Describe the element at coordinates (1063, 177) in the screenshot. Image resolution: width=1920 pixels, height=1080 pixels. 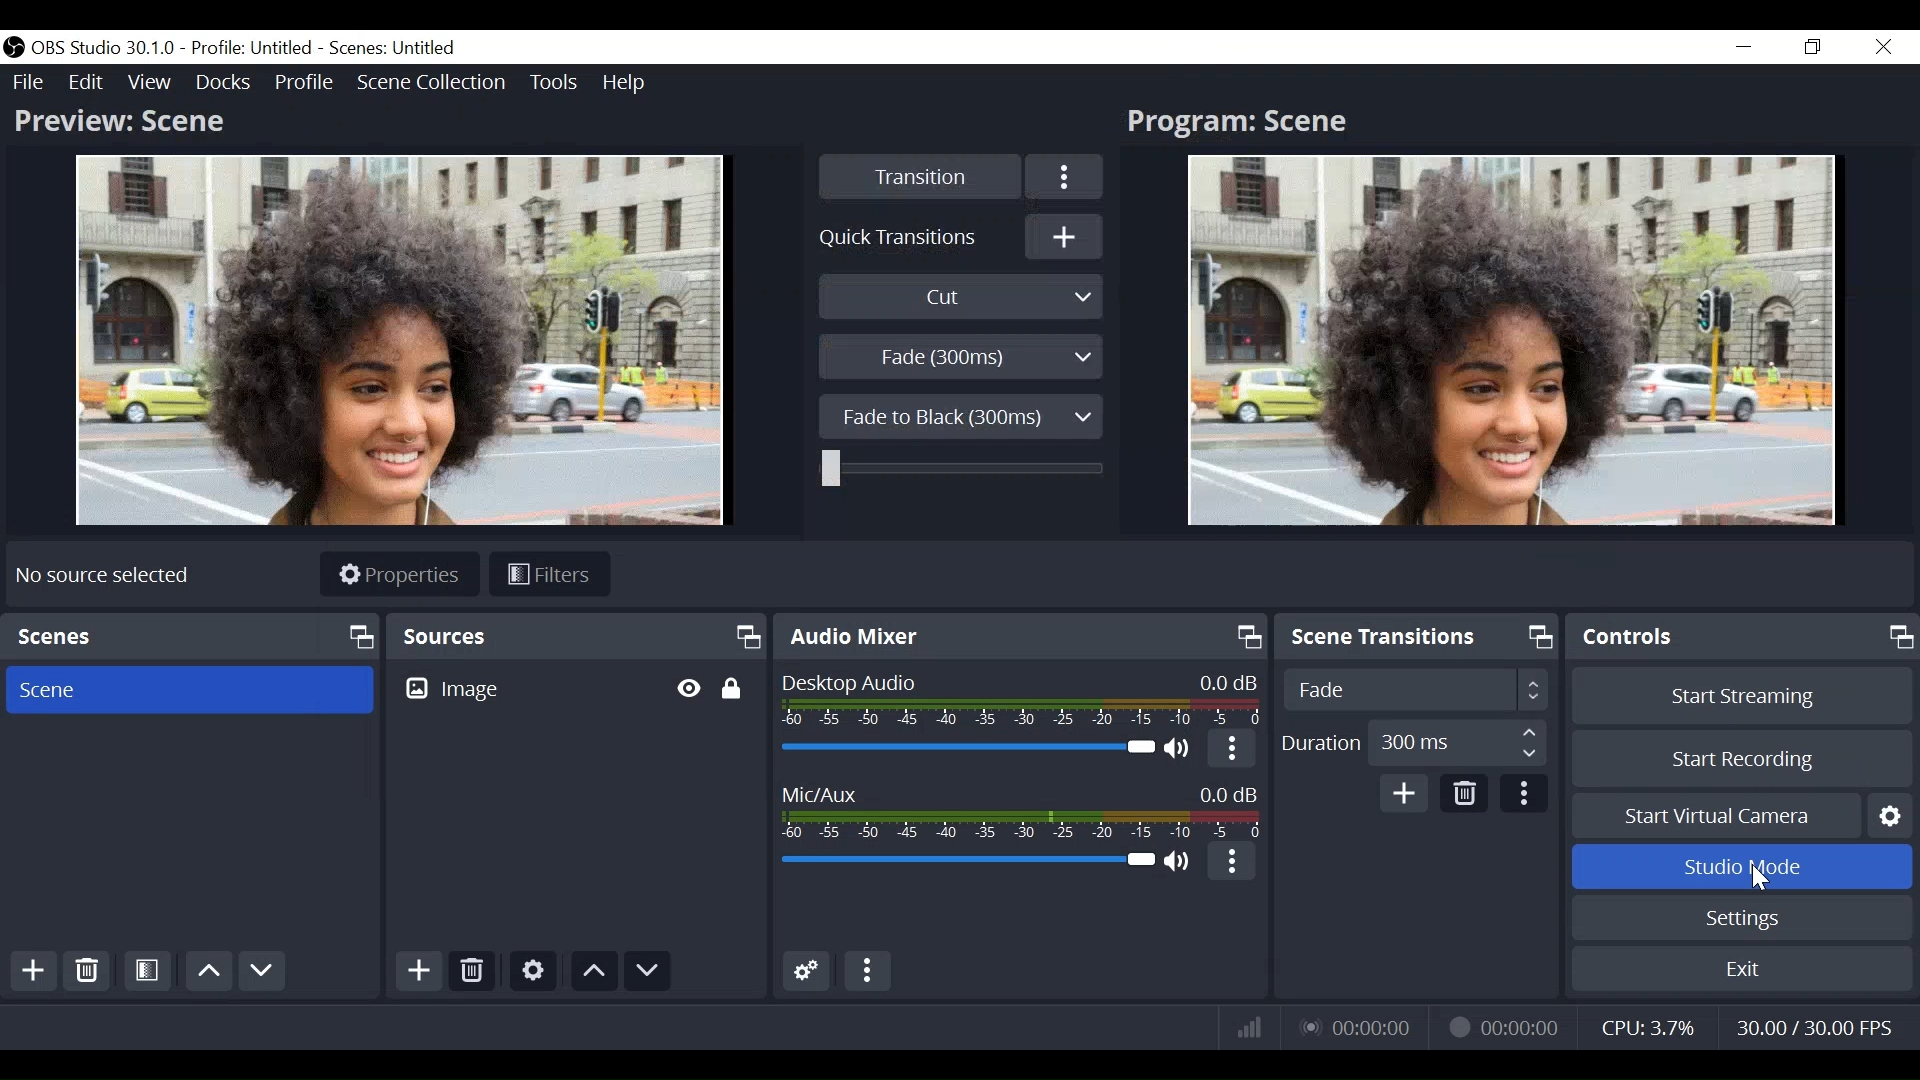
I see `More Options` at that location.